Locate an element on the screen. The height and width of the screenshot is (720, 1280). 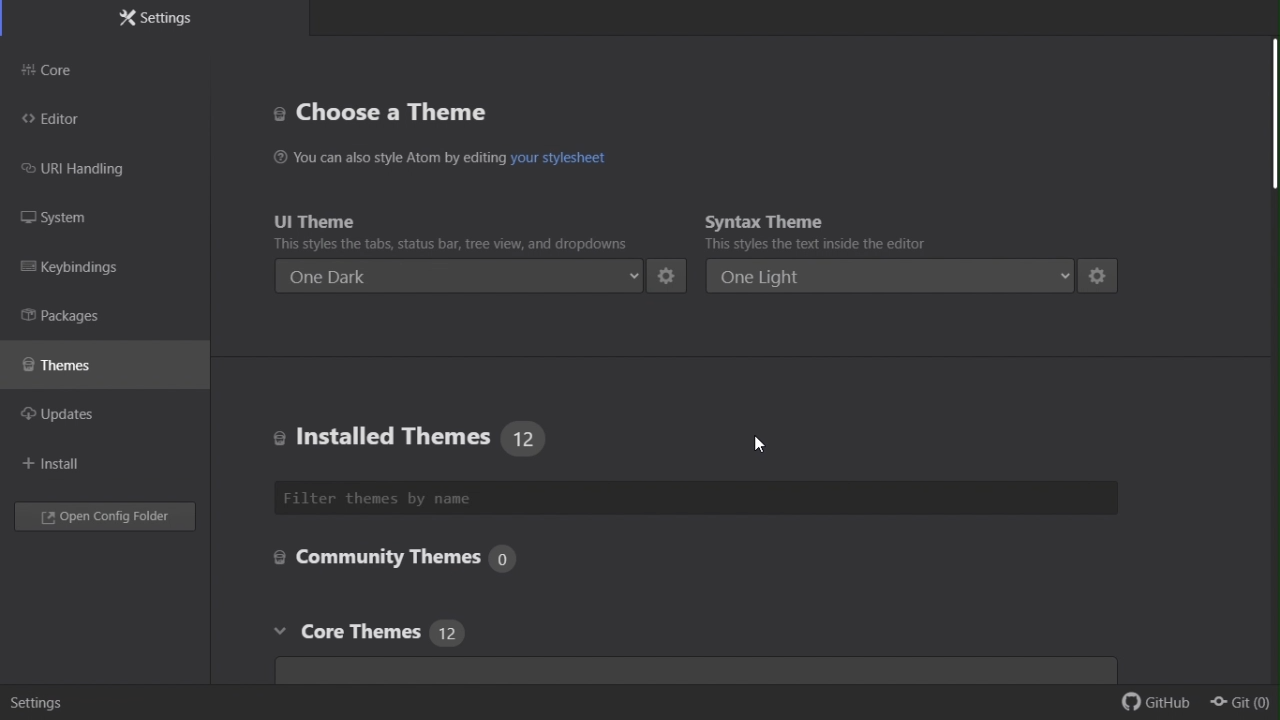
FREE TRIAL EXPIREDsystem is located at coordinates (60, 214).